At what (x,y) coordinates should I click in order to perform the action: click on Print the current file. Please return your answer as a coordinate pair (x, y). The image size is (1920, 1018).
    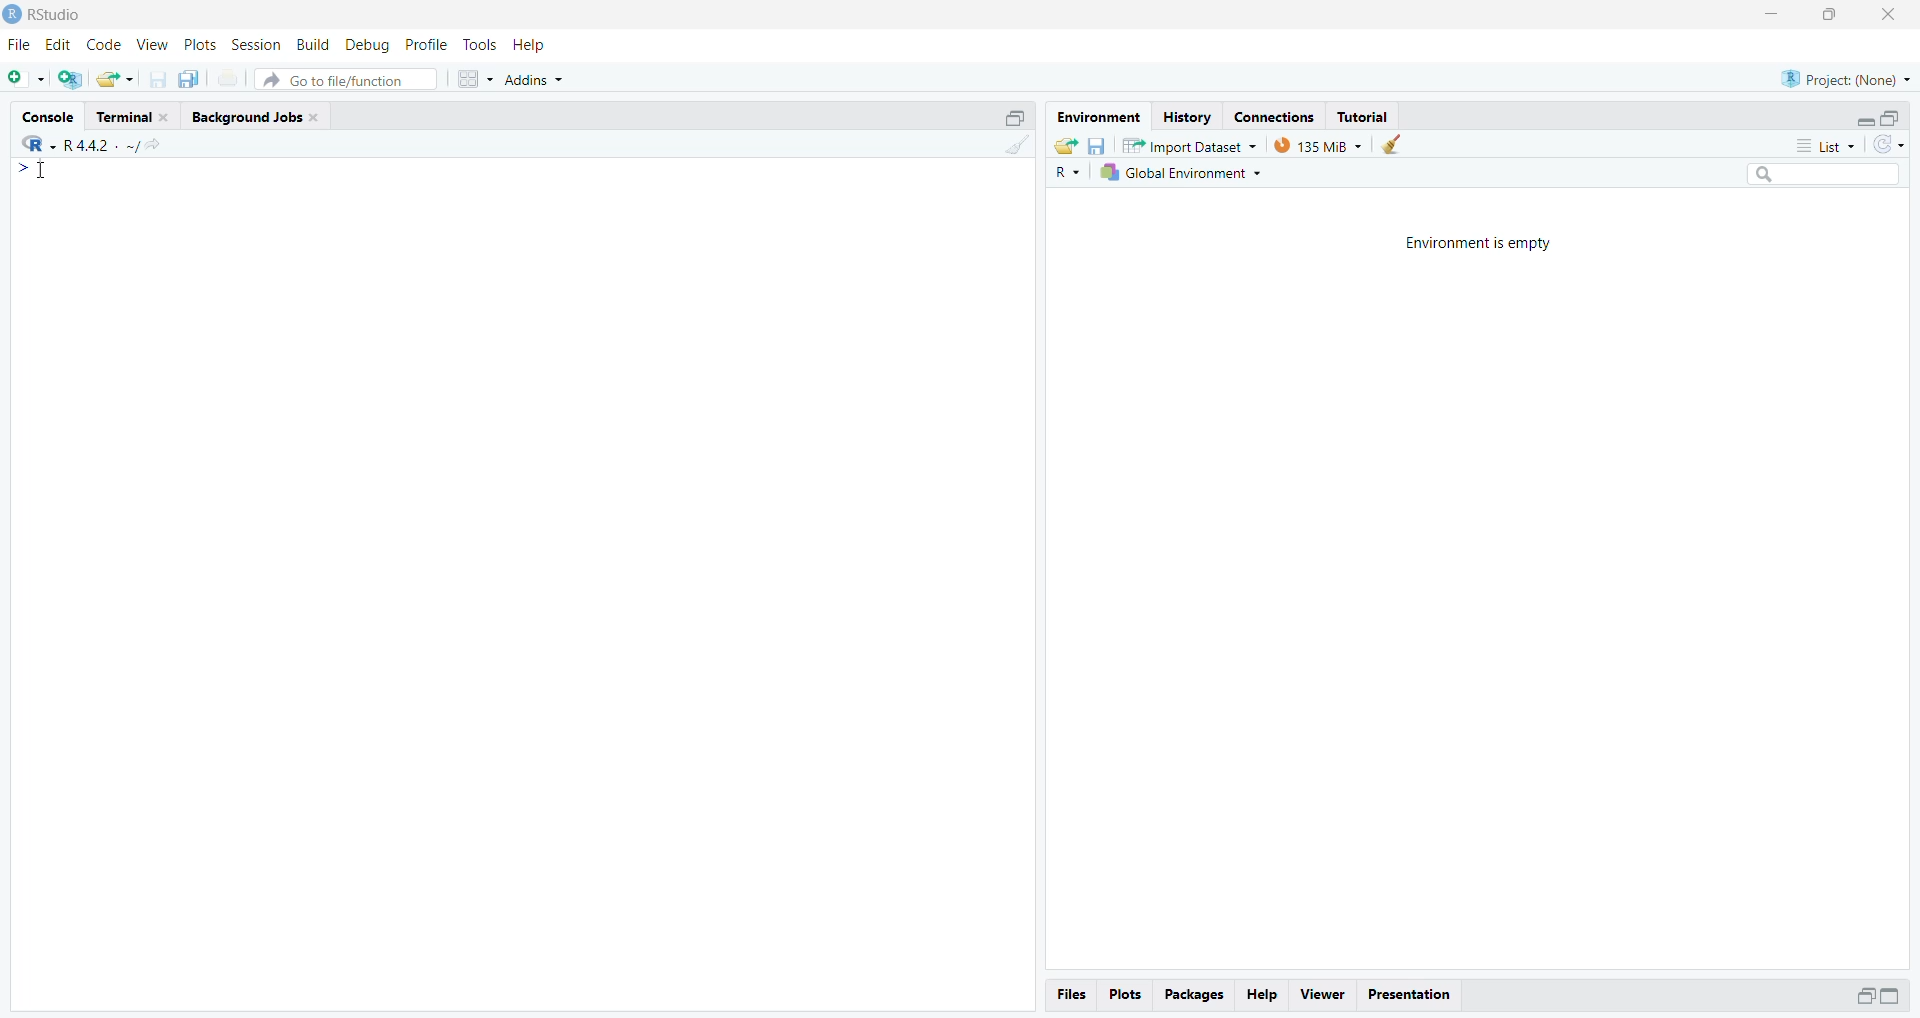
    Looking at the image, I should click on (229, 82).